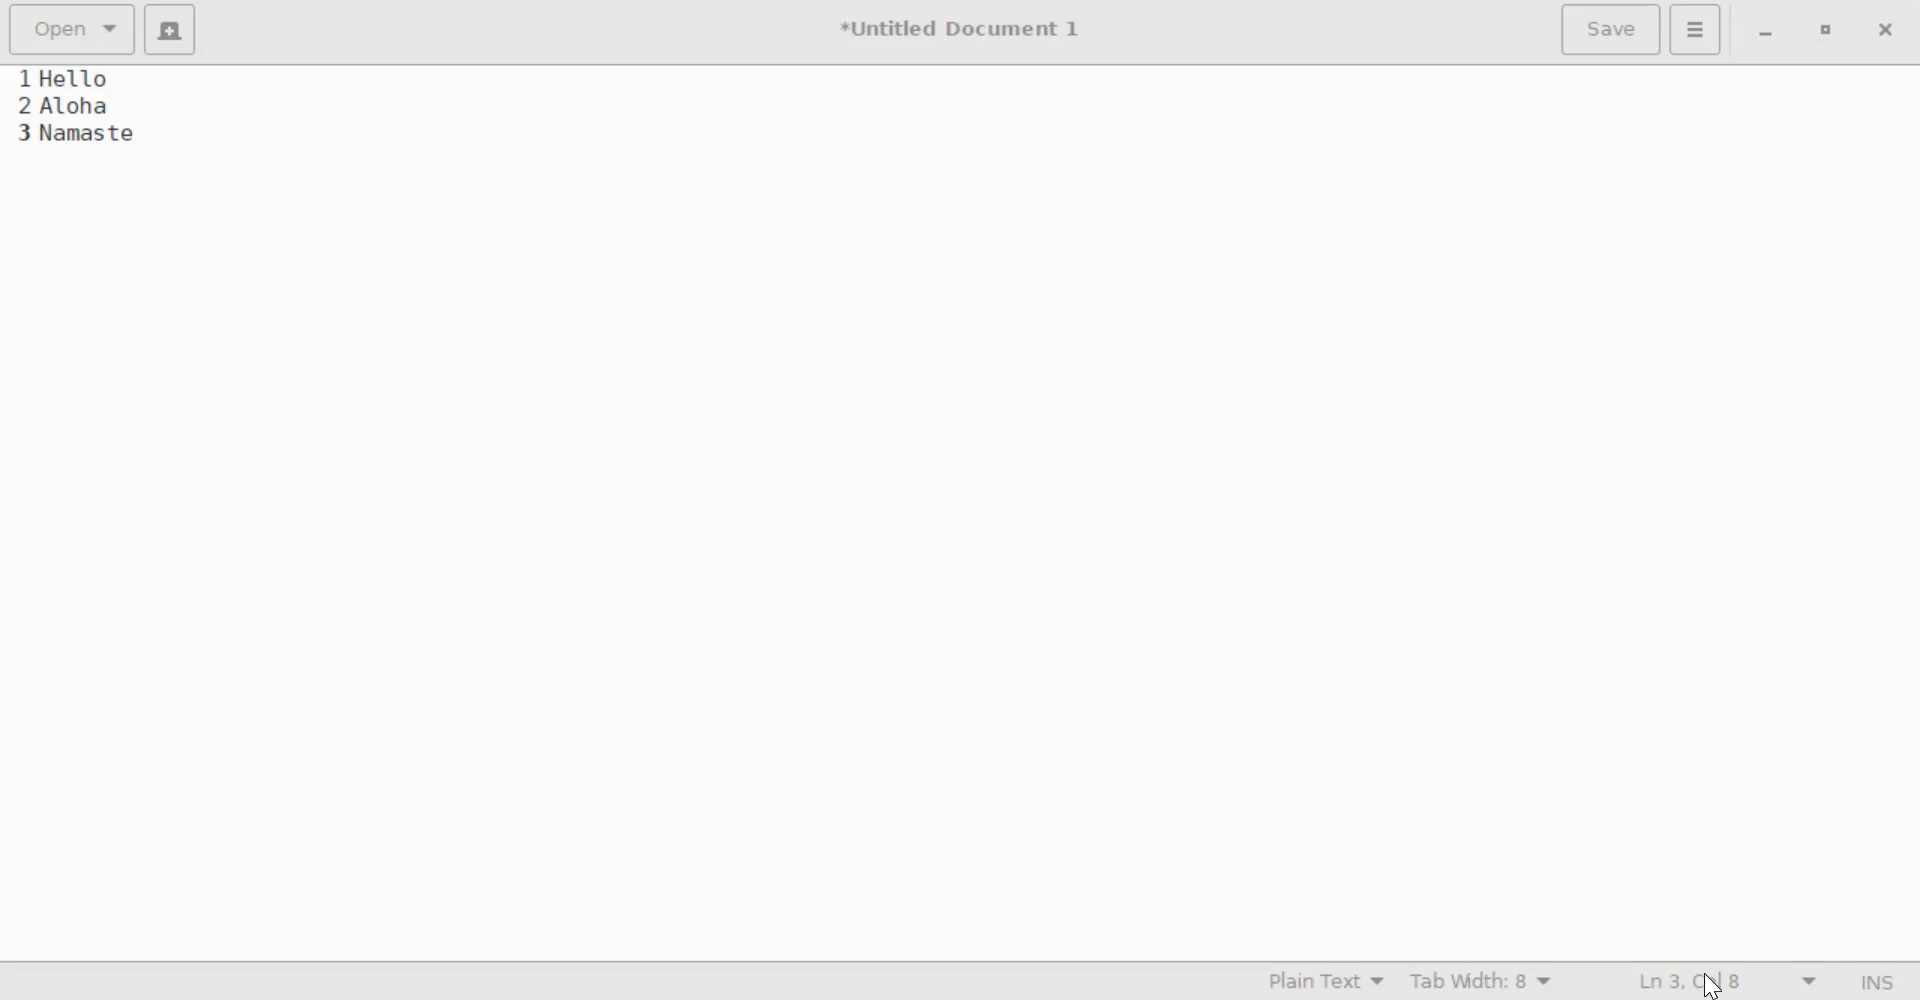  What do you see at coordinates (1766, 31) in the screenshot?
I see `minimize` at bounding box center [1766, 31].